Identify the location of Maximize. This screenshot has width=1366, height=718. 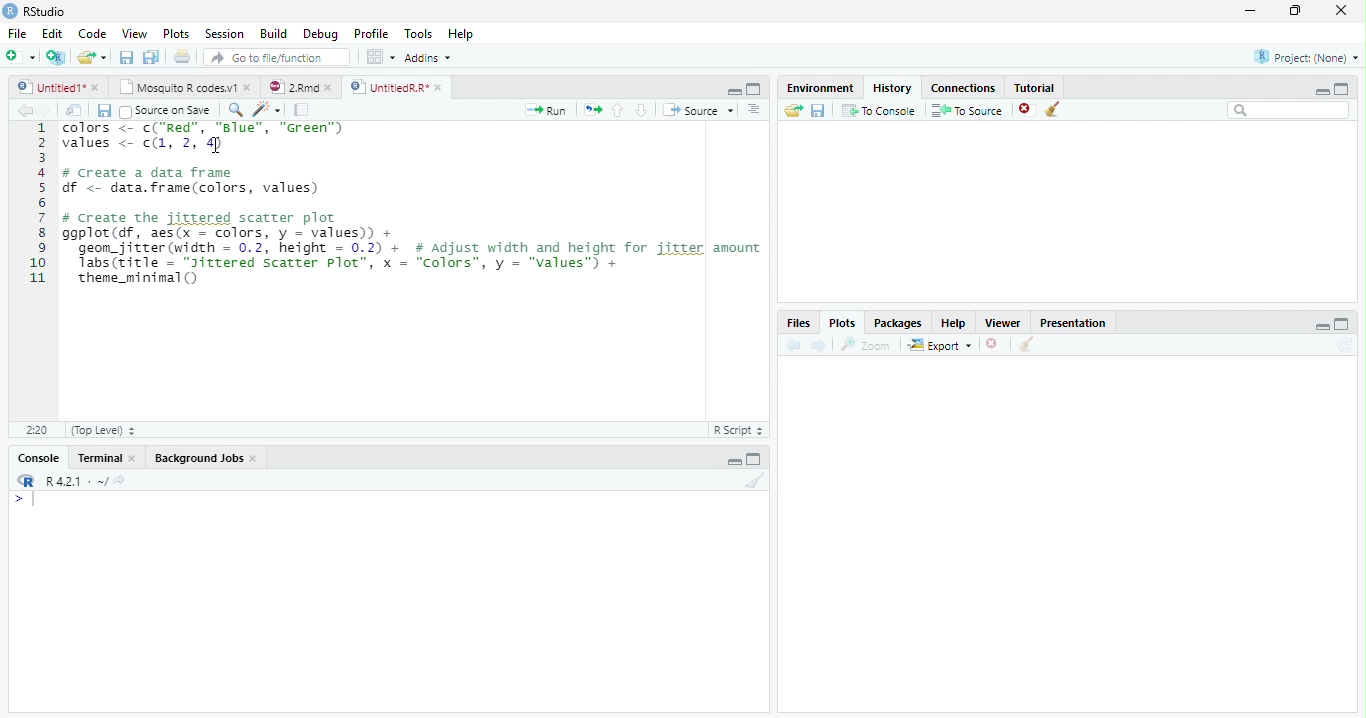
(1342, 89).